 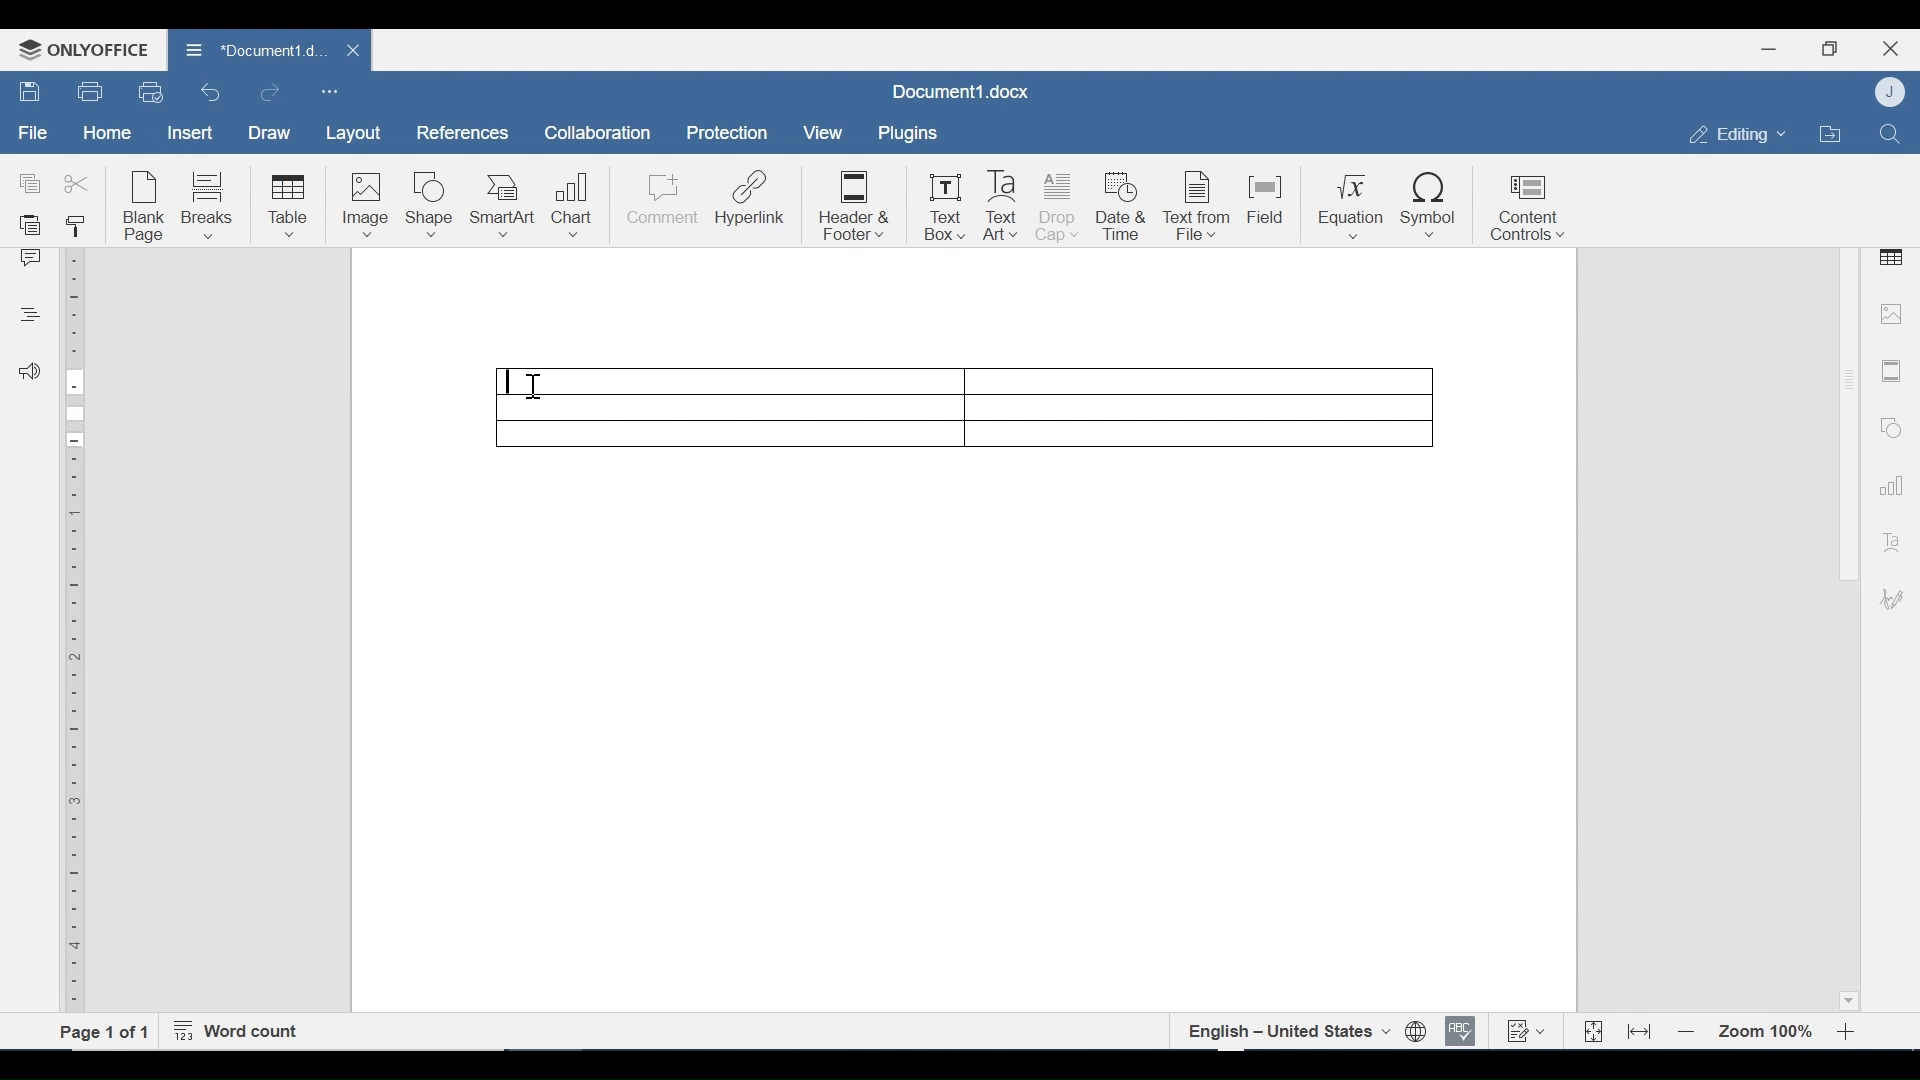 What do you see at coordinates (31, 260) in the screenshot?
I see `Comment` at bounding box center [31, 260].